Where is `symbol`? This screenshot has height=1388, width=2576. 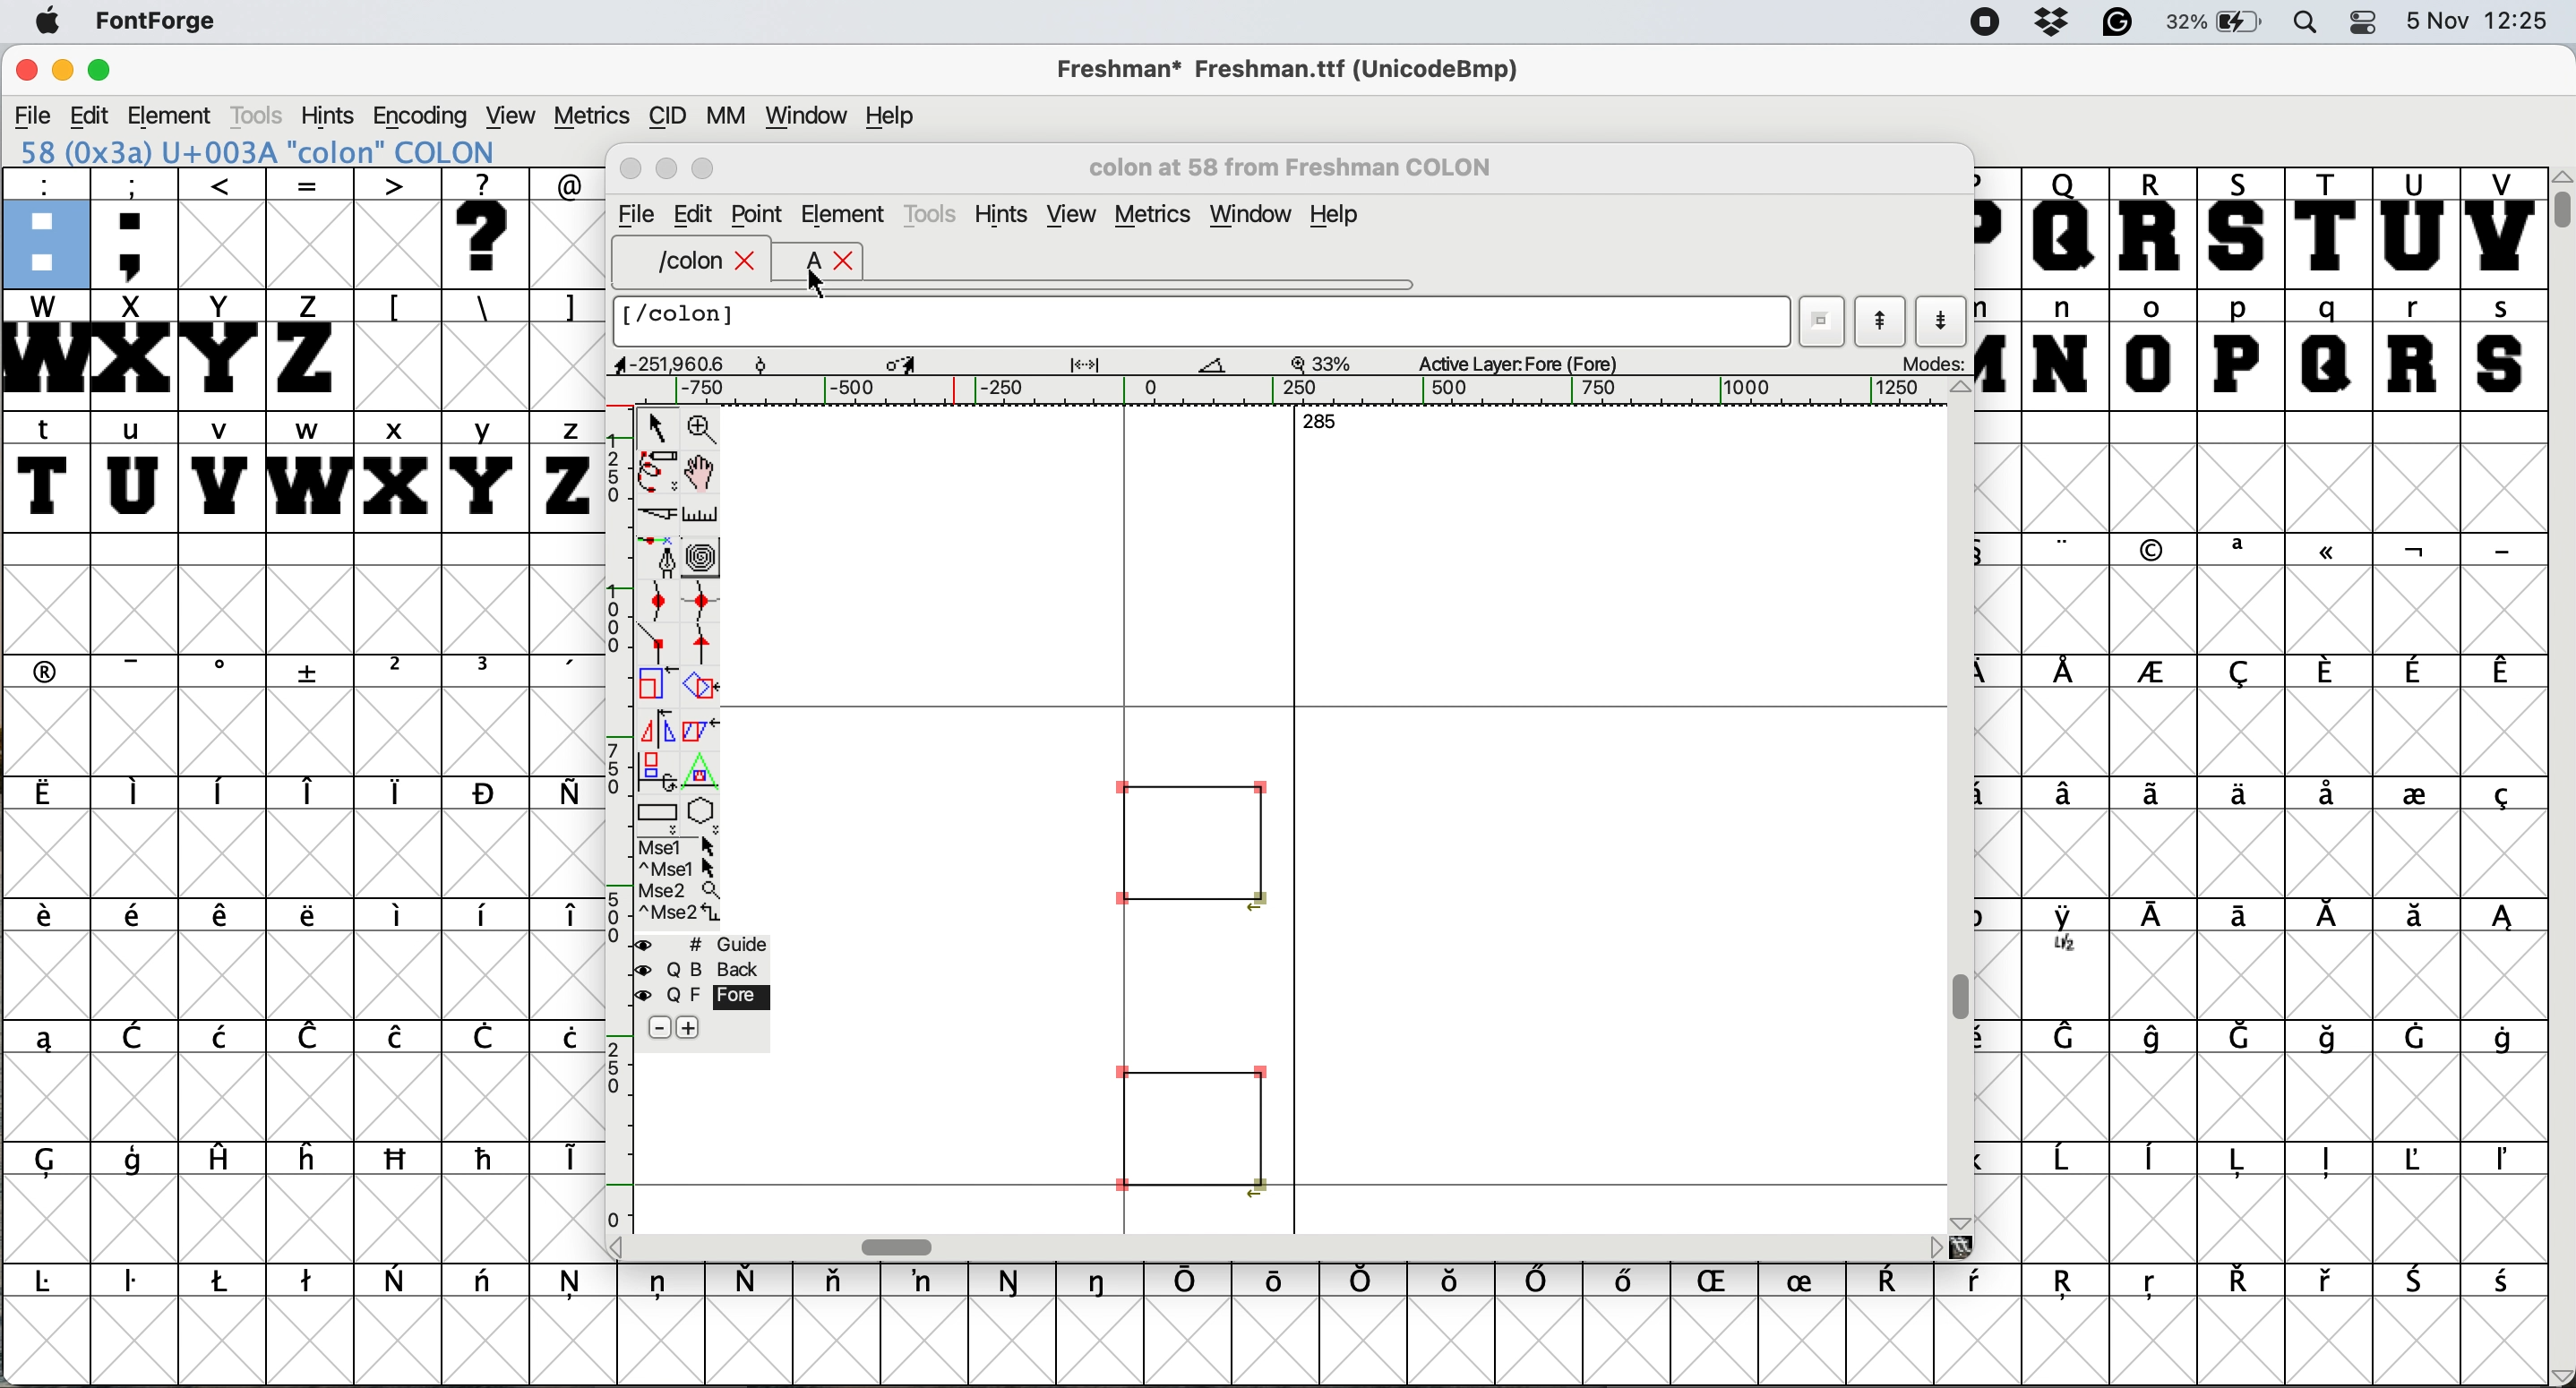 symbol is located at coordinates (1277, 1279).